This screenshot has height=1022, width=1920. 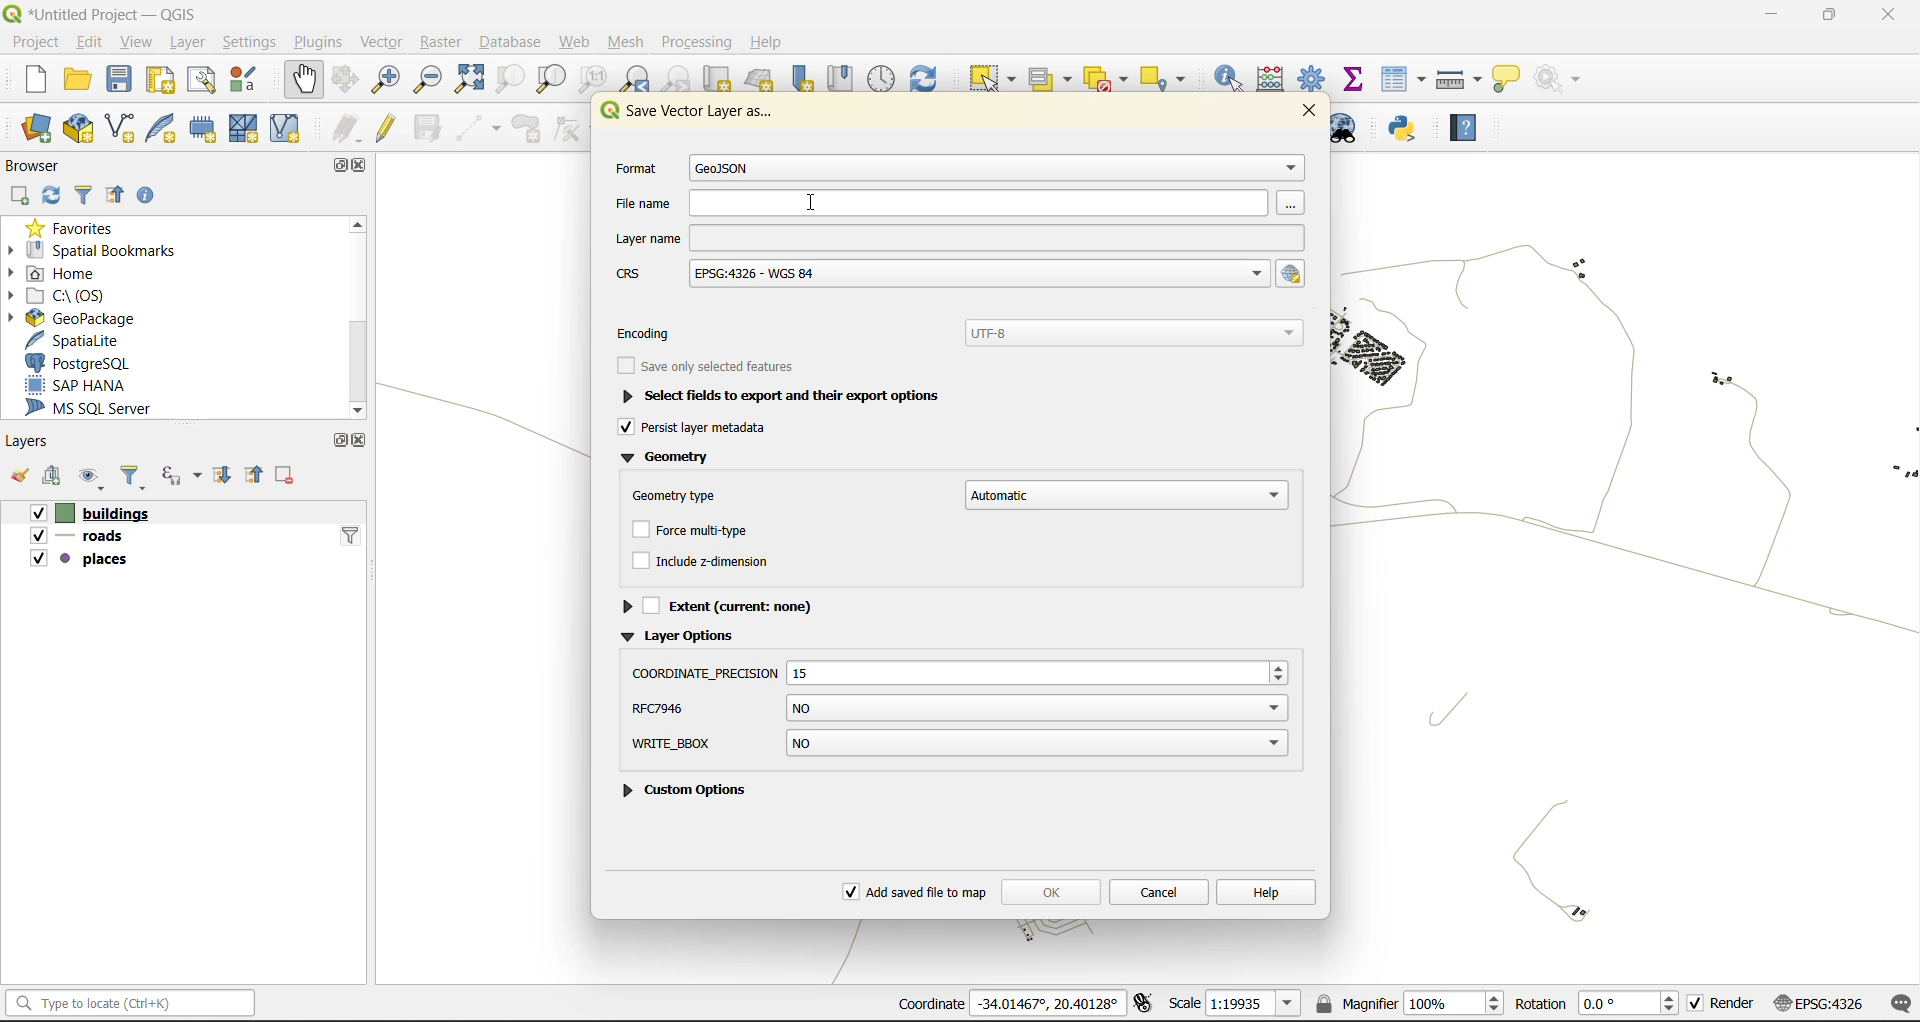 I want to click on resize, so click(x=959, y=668).